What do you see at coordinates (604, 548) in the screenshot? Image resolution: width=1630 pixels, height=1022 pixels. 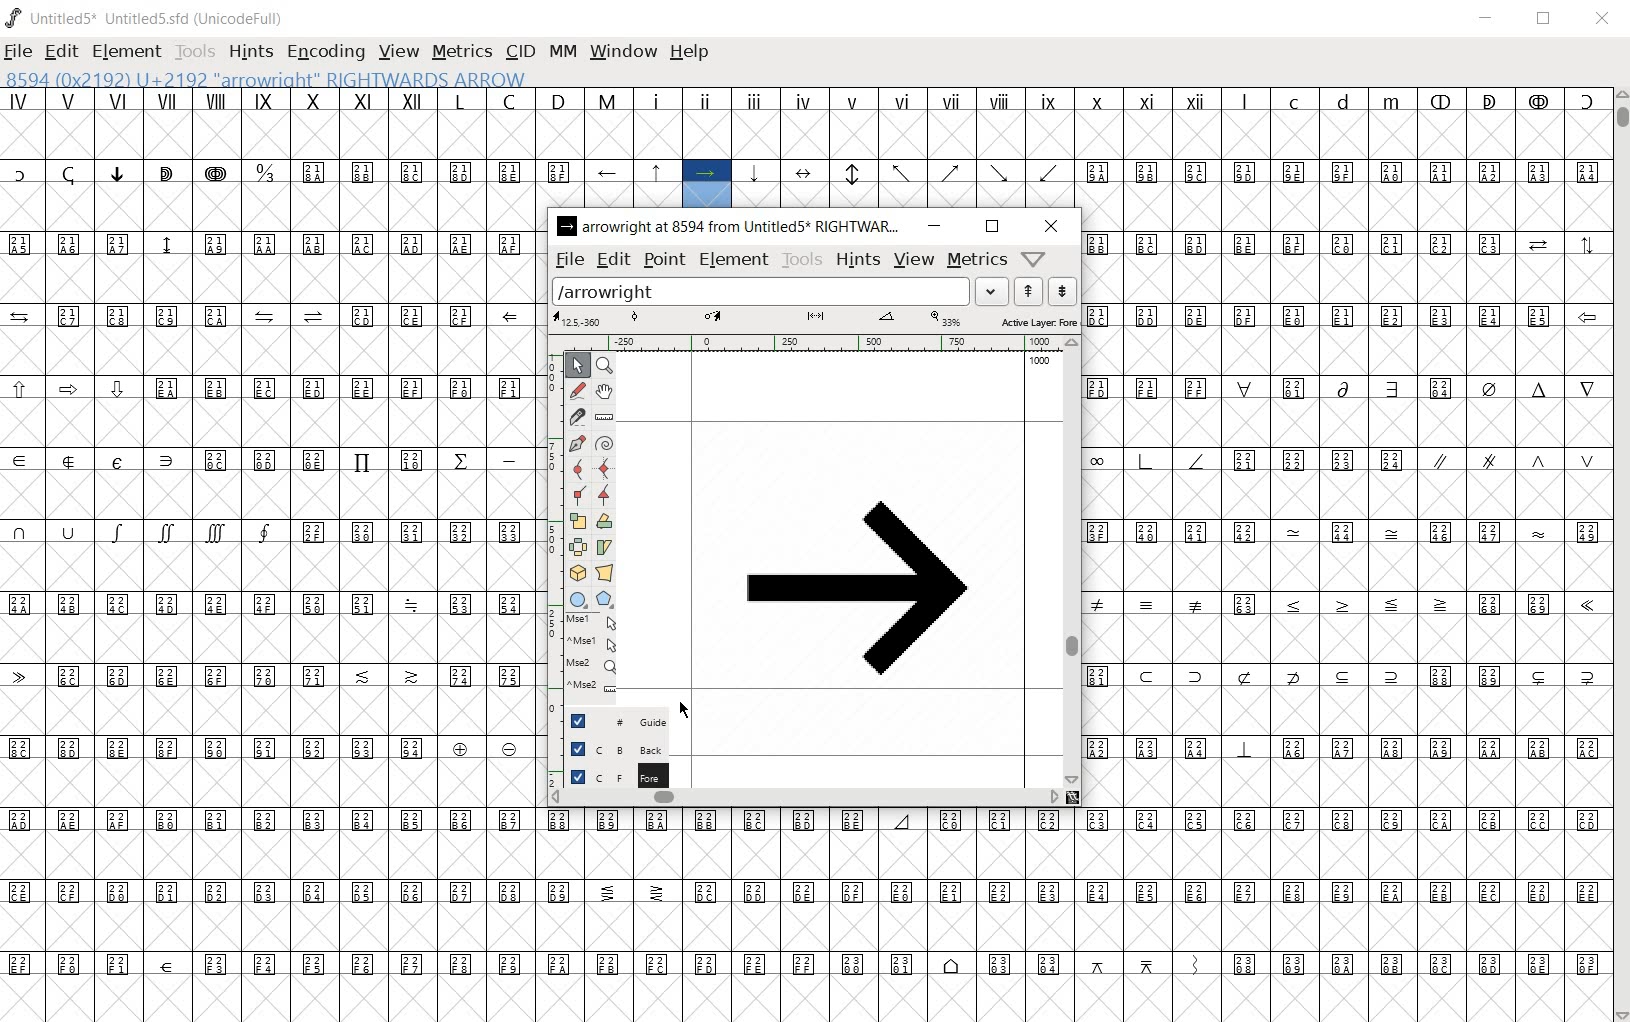 I see `Rotate the selection` at bounding box center [604, 548].